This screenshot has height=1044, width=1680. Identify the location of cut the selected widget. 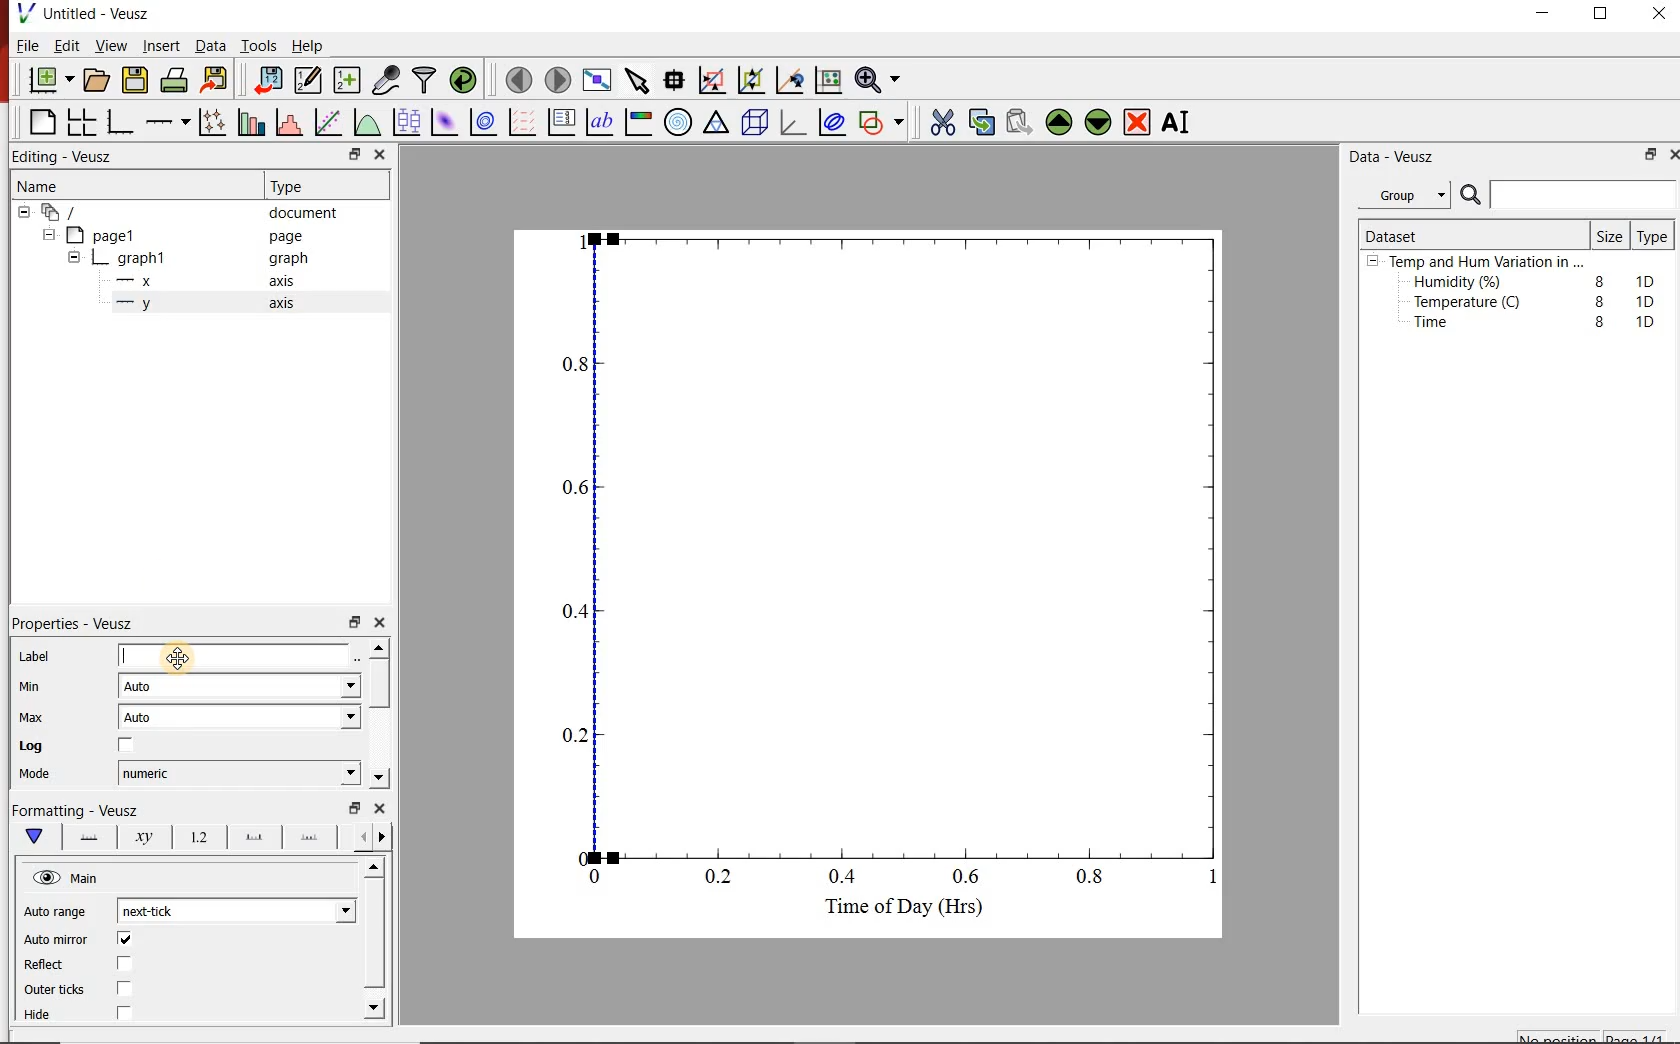
(941, 120).